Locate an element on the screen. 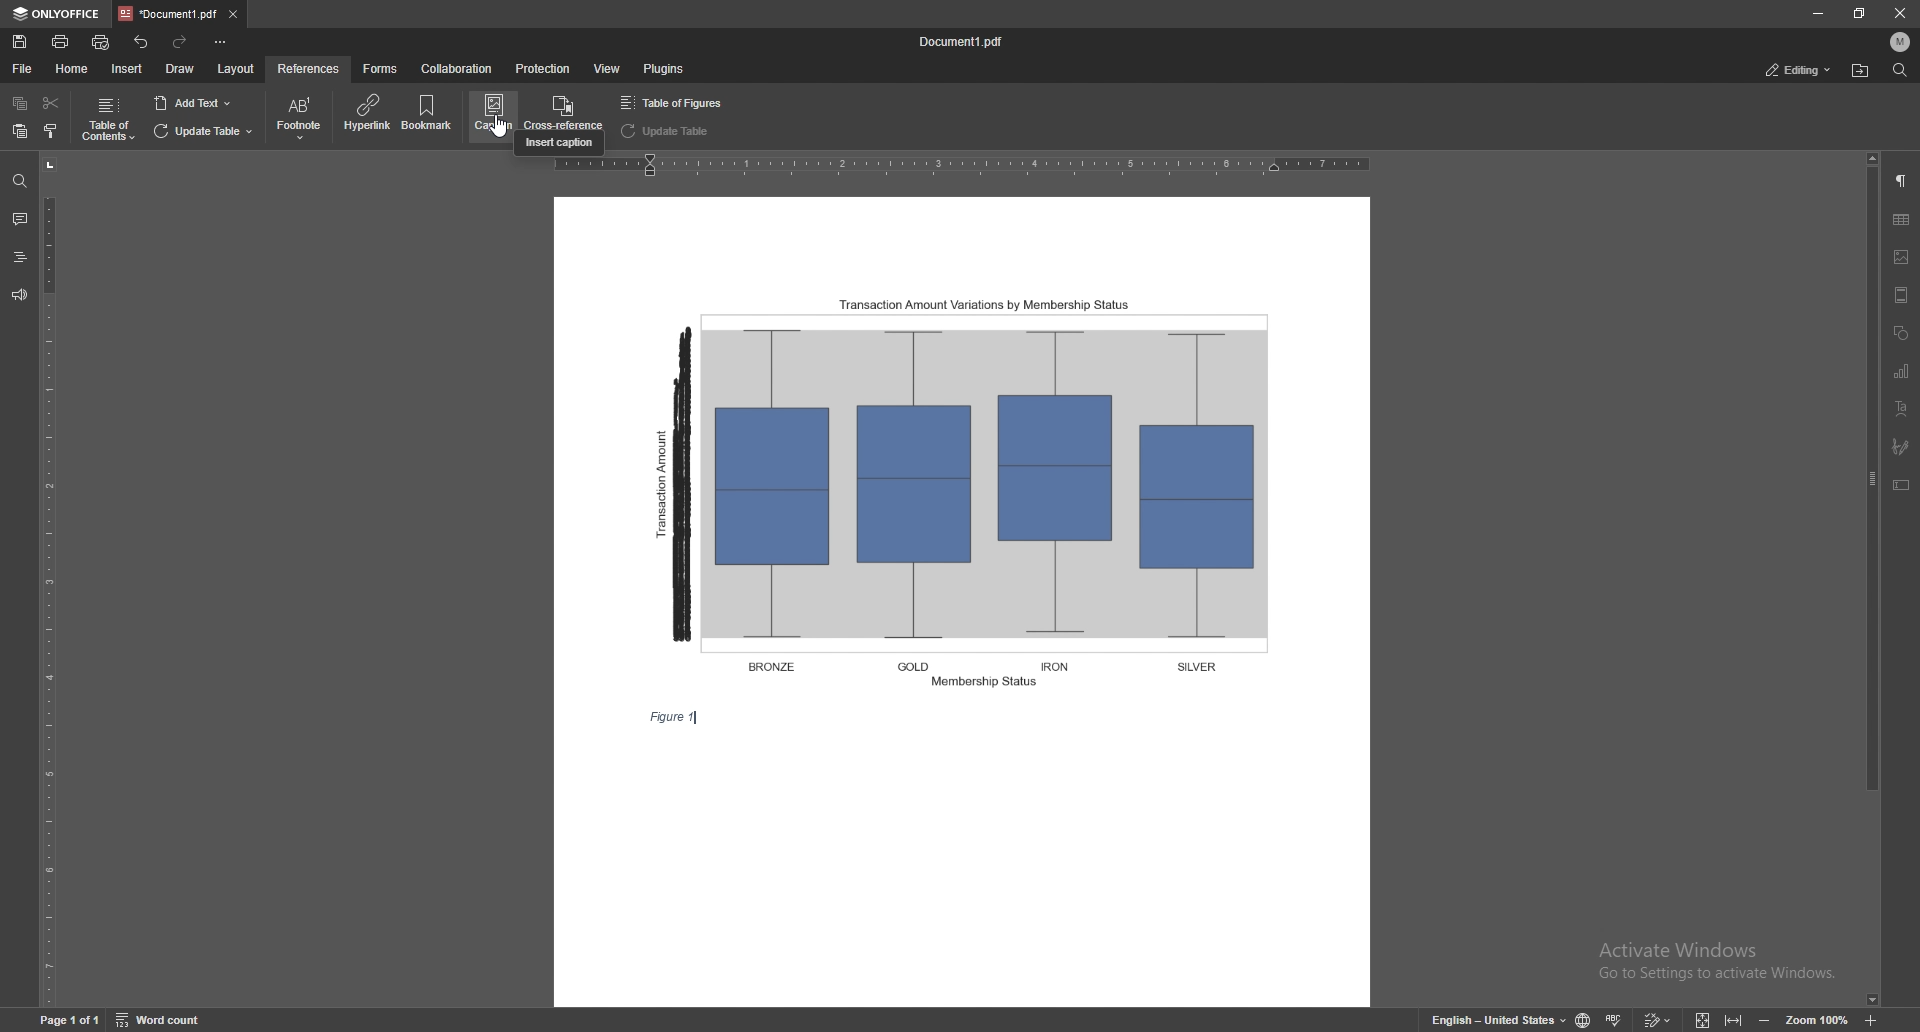  cursor description is located at coordinates (560, 144).